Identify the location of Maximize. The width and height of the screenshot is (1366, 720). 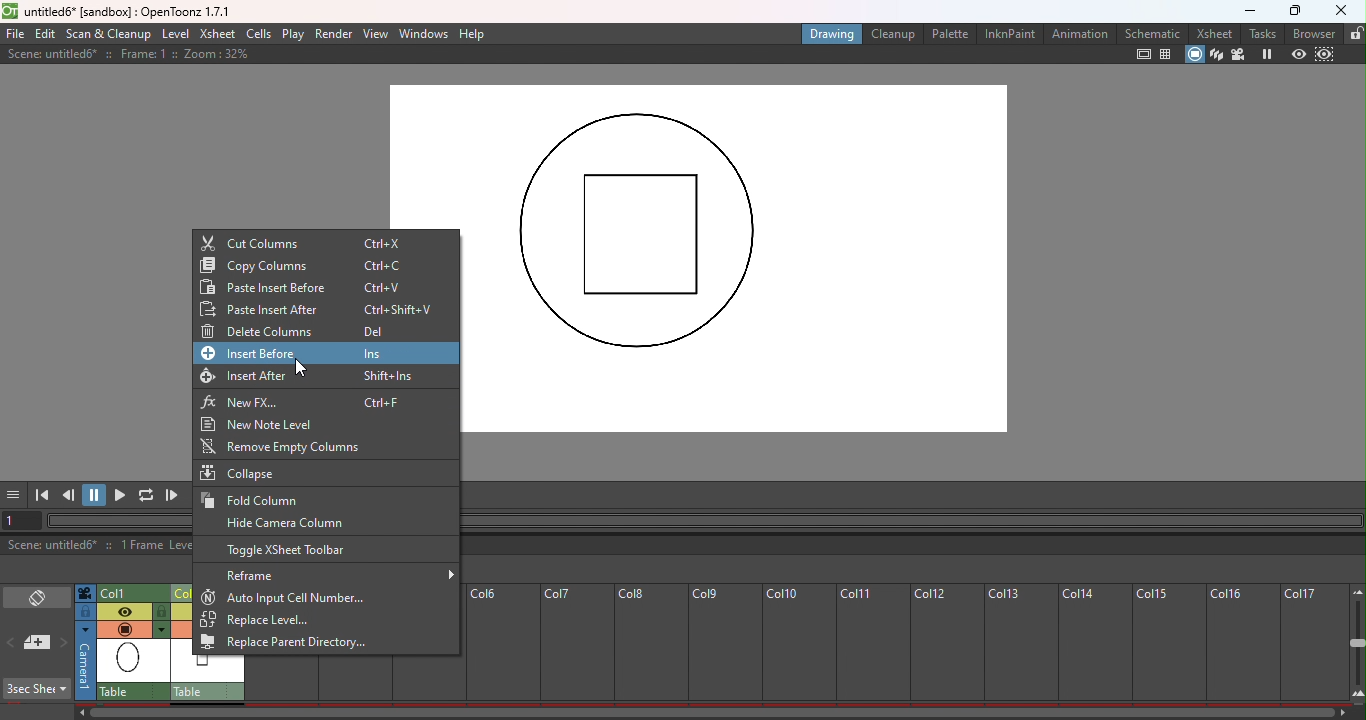
(1290, 12).